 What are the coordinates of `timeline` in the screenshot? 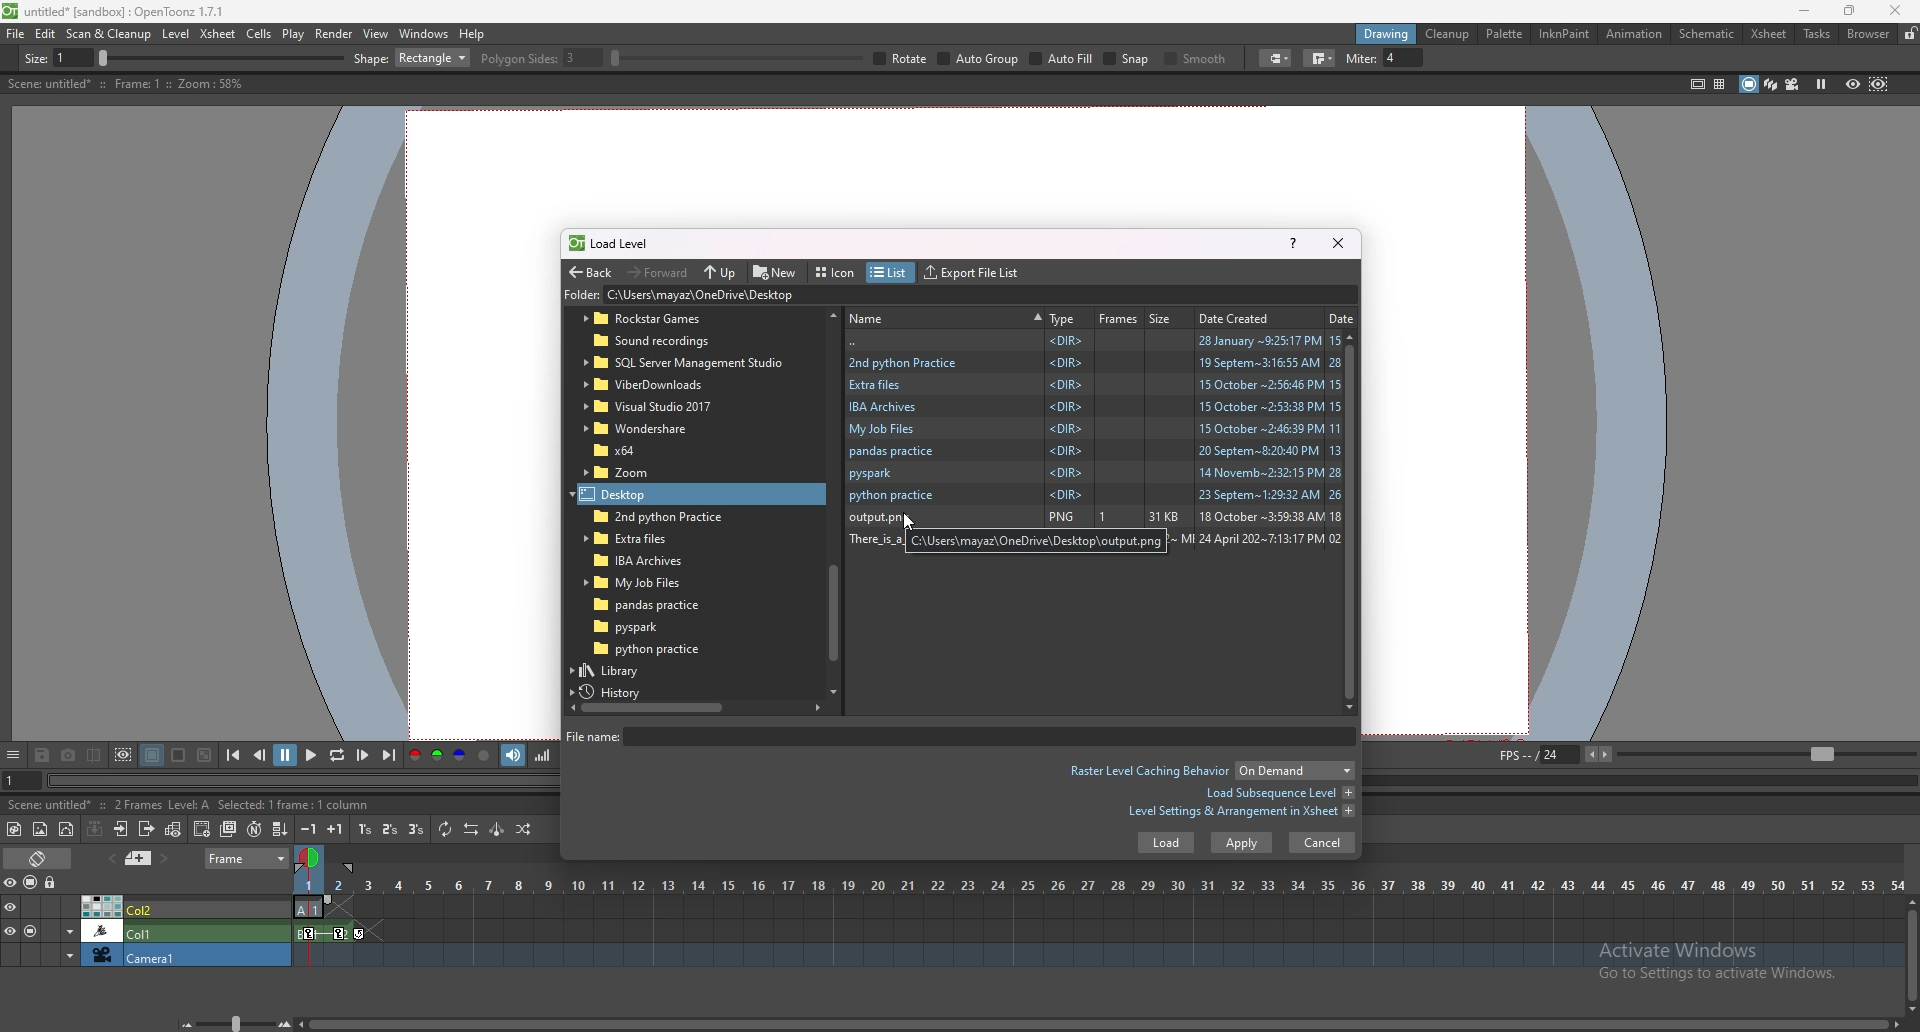 It's located at (1096, 956).